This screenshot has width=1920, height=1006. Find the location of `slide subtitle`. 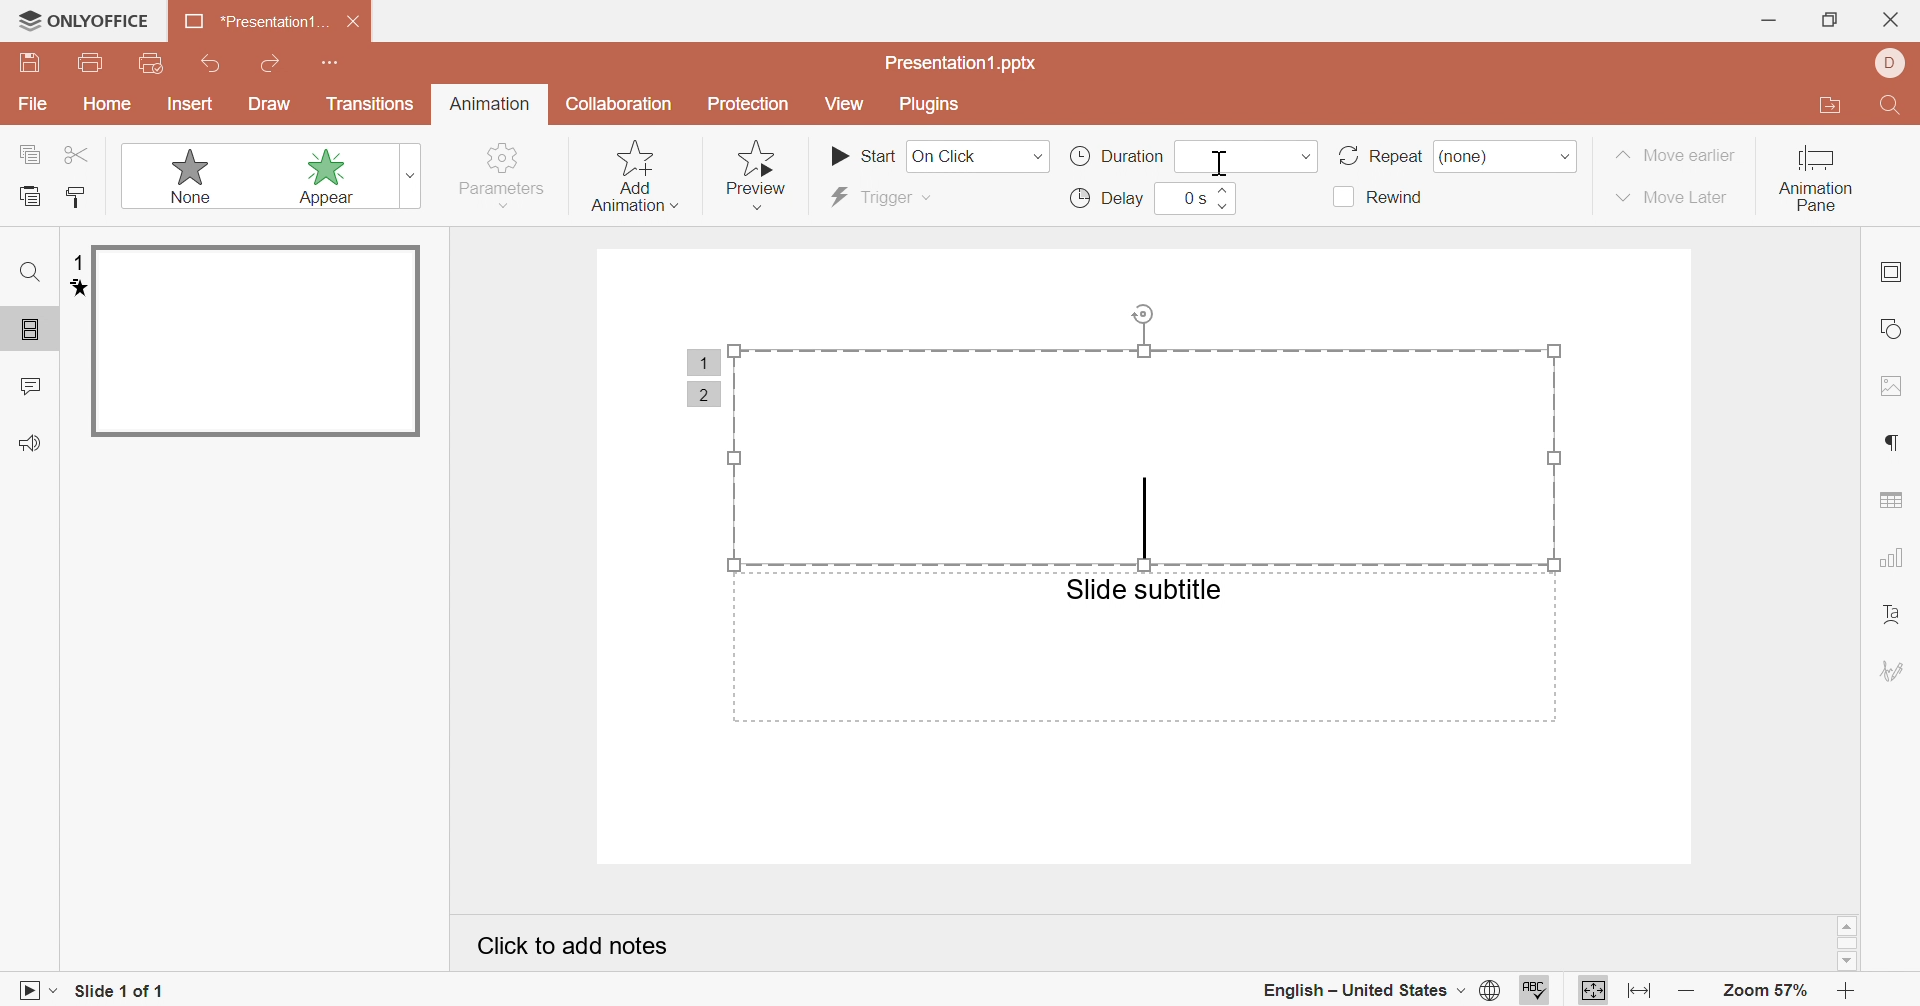

slide subtitle is located at coordinates (1144, 589).